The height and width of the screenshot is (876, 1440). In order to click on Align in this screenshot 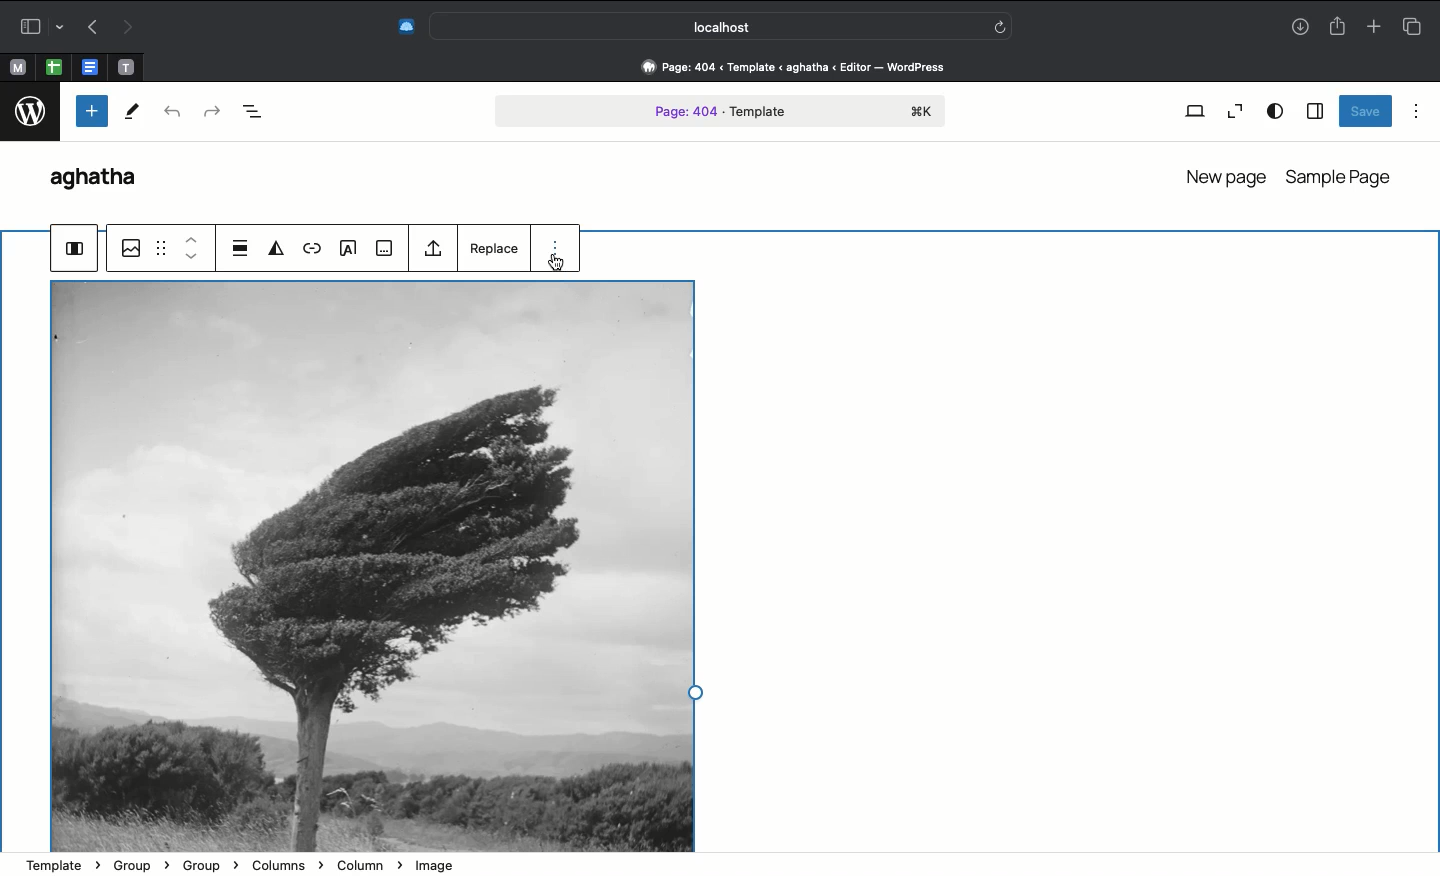, I will do `click(241, 250)`.